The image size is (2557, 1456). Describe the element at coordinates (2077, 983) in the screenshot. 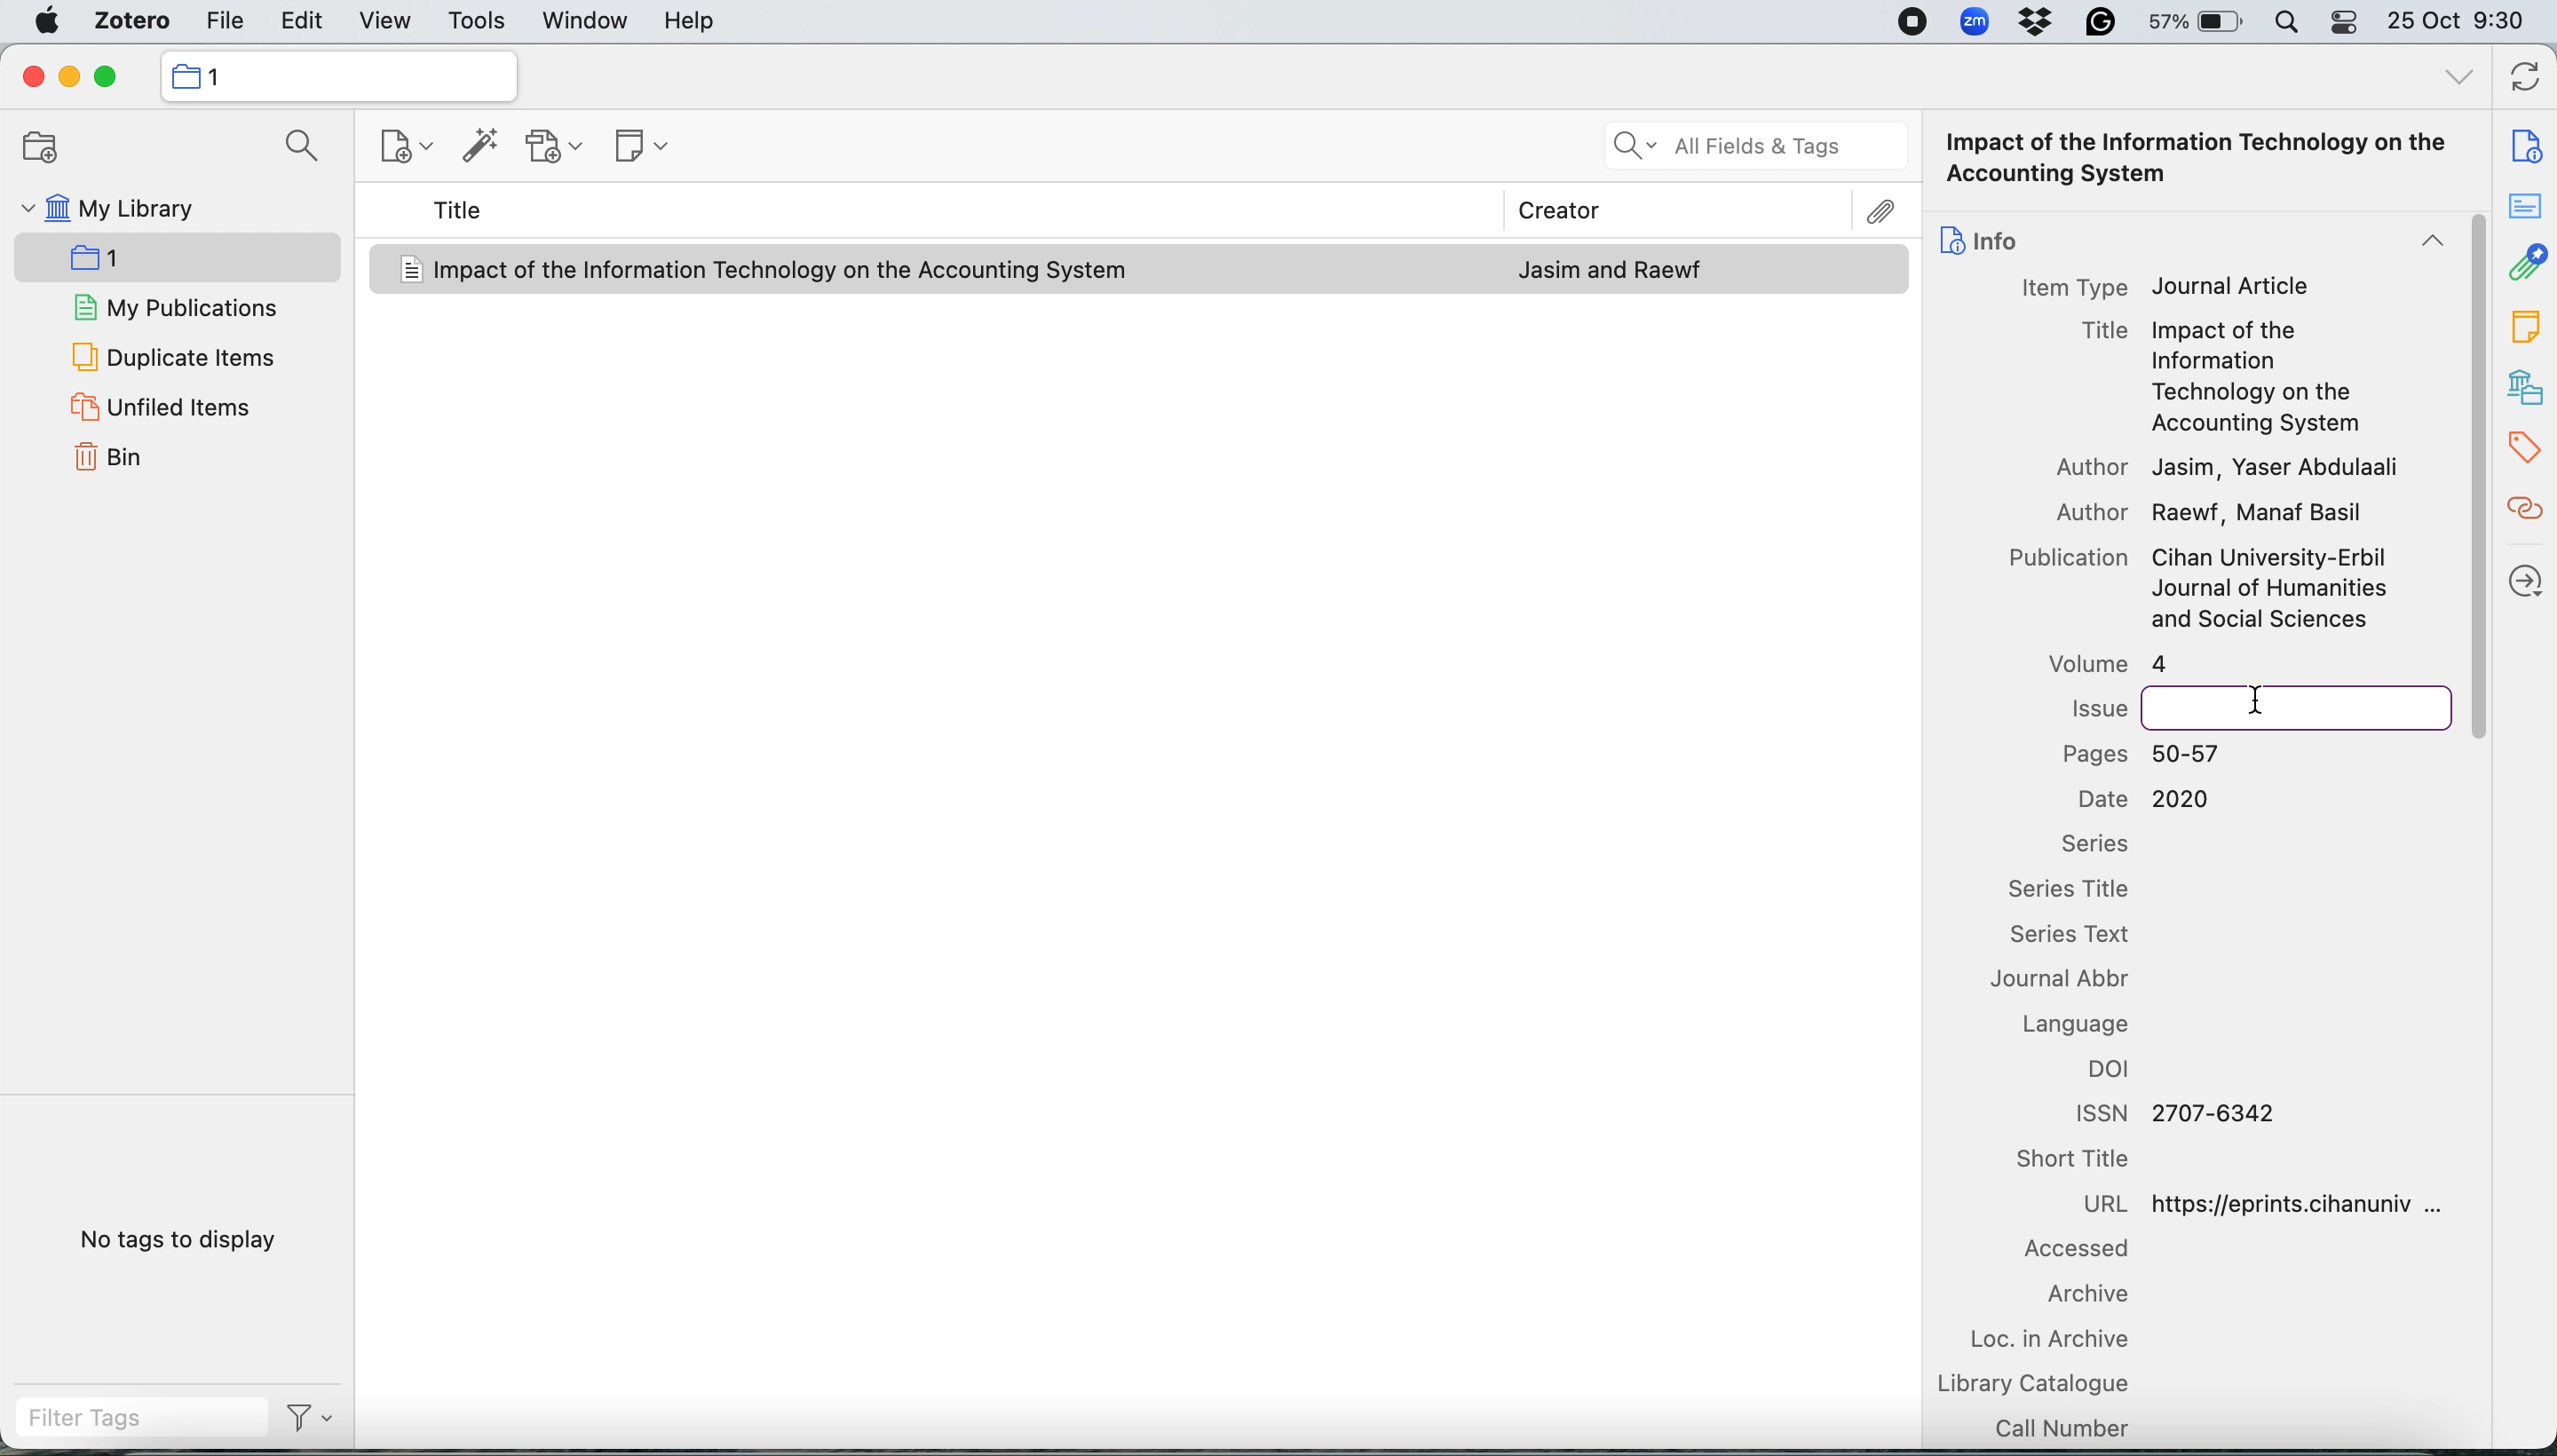

I see `journal abbr` at that location.